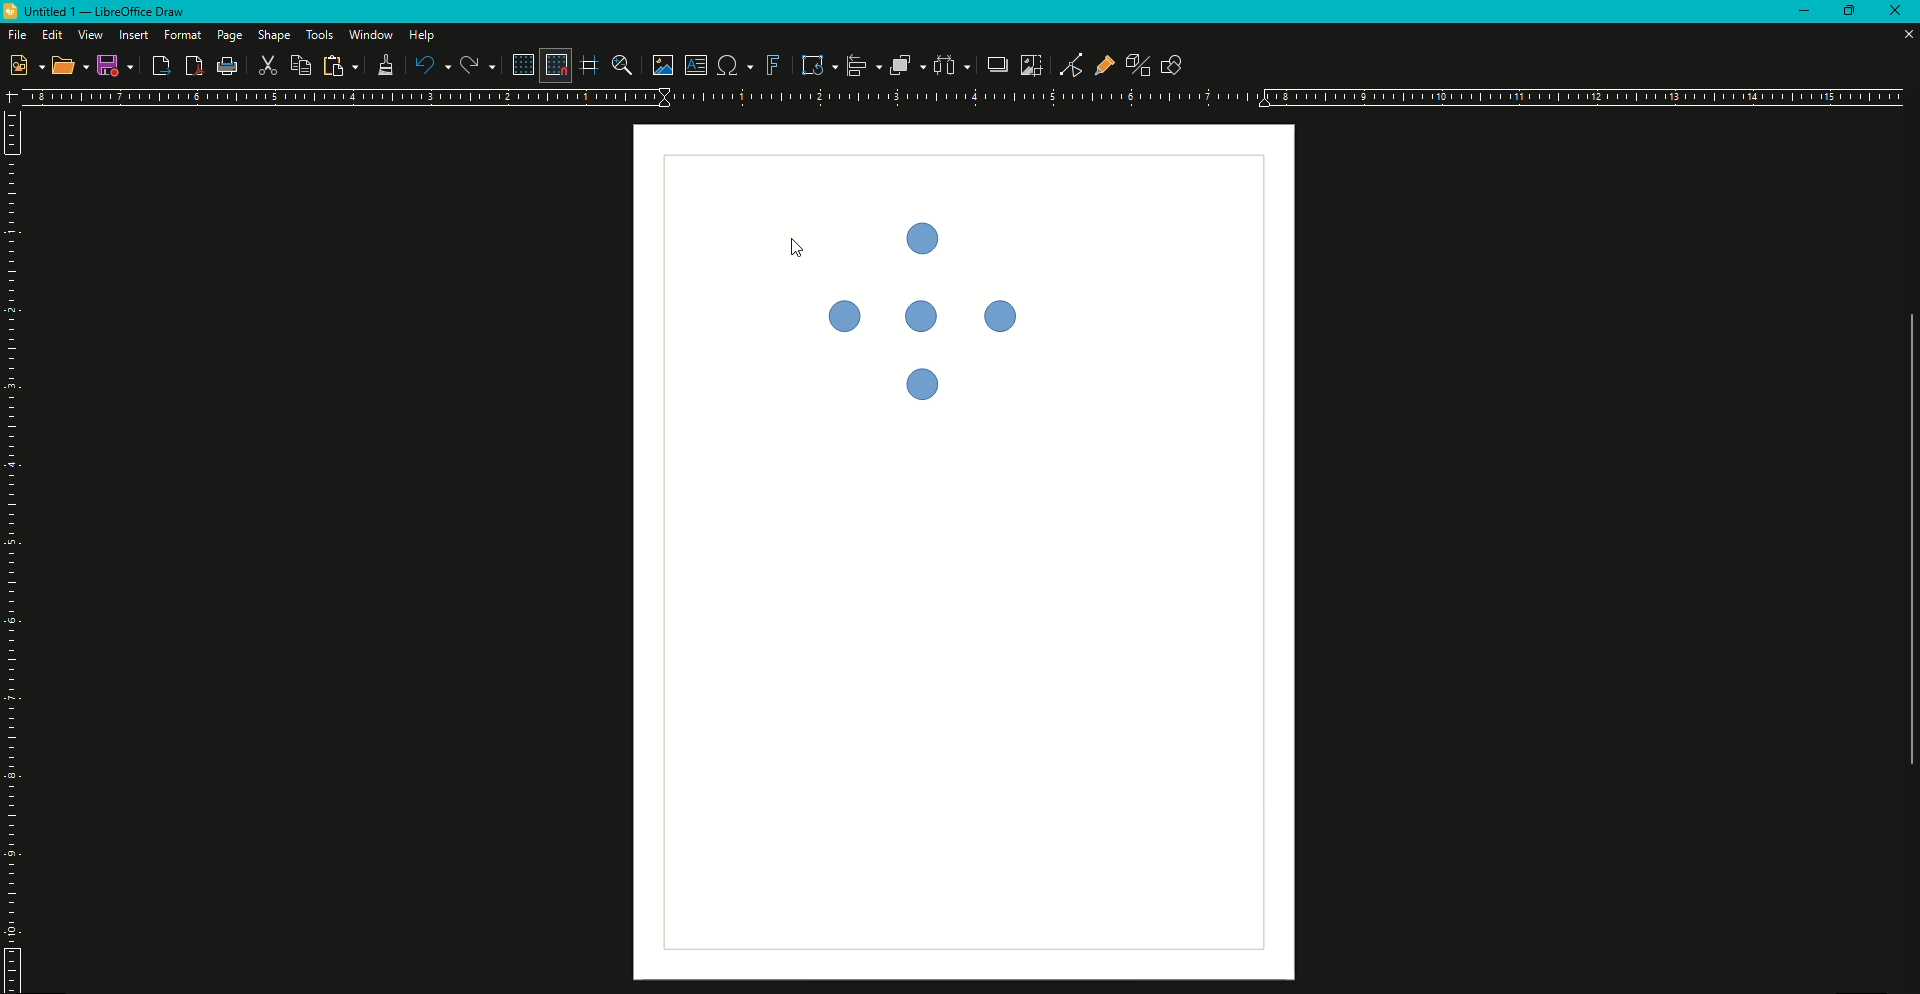 This screenshot has height=994, width=1920. Describe the element at coordinates (179, 36) in the screenshot. I see `Format` at that location.